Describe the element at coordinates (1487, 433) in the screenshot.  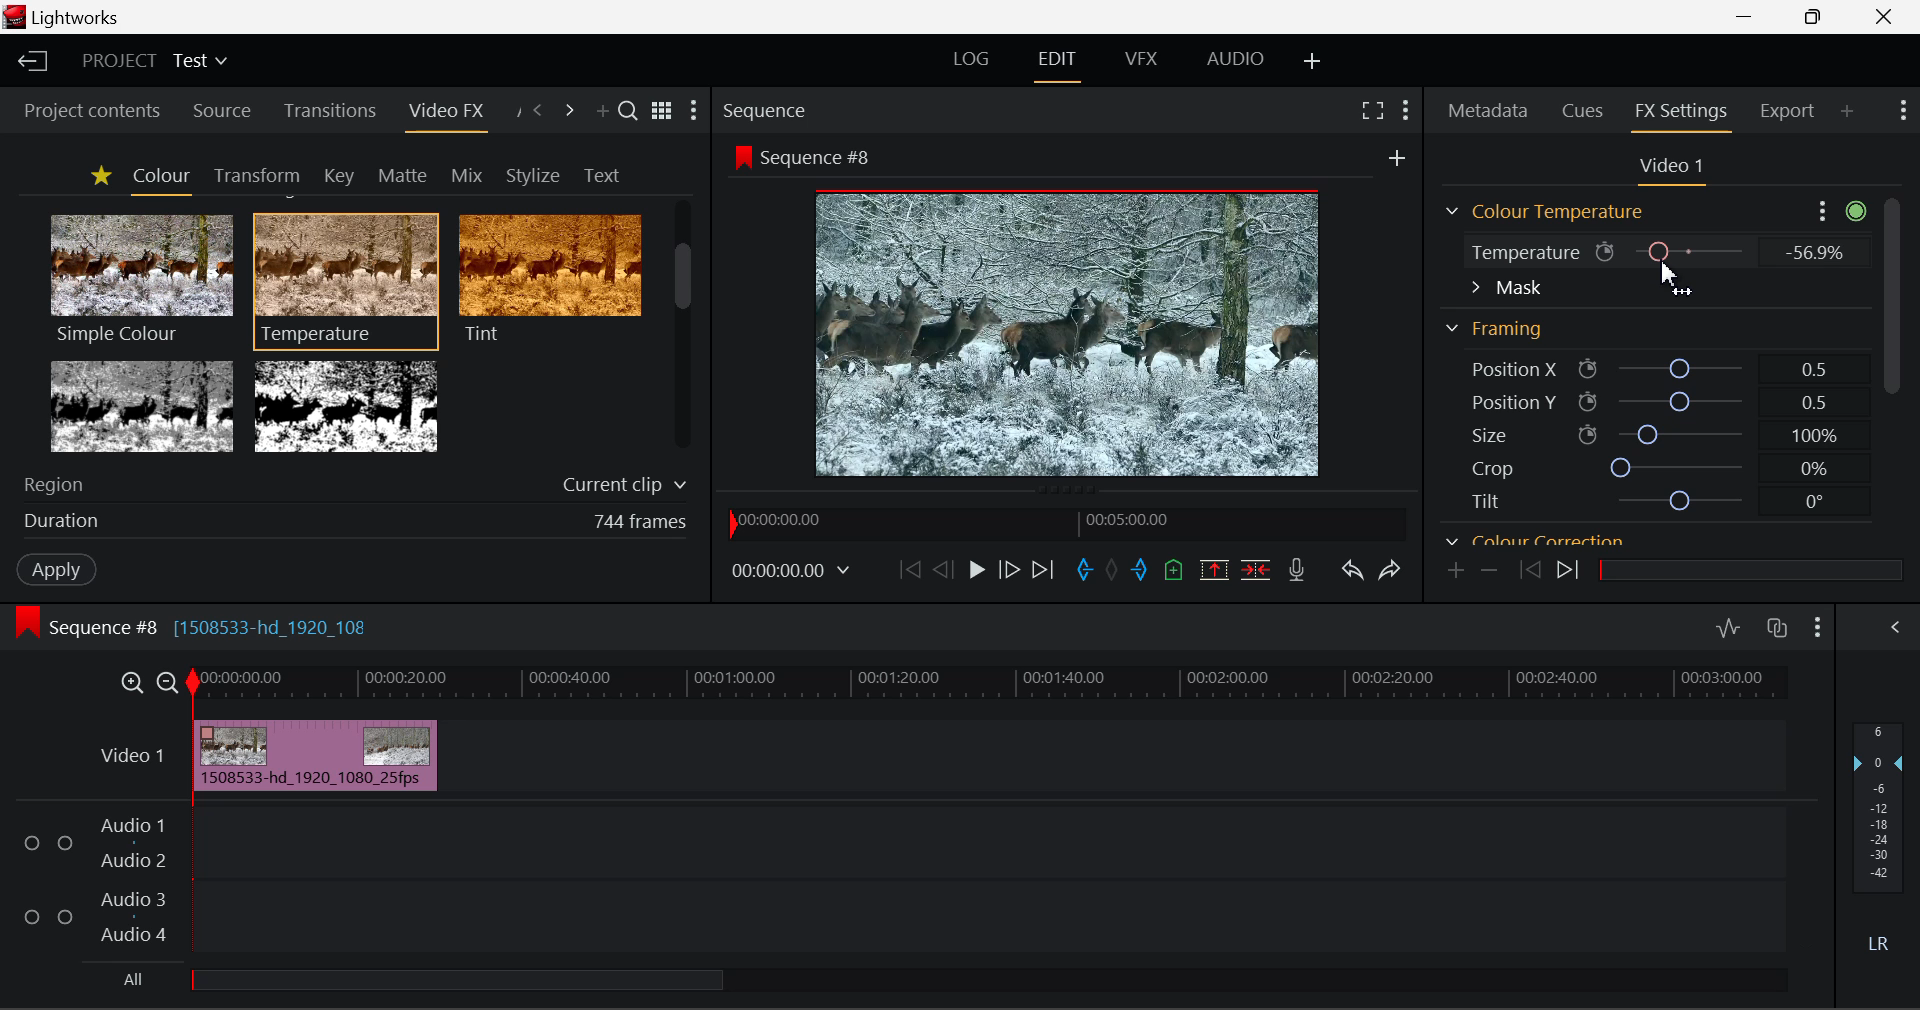
I see `Size` at that location.